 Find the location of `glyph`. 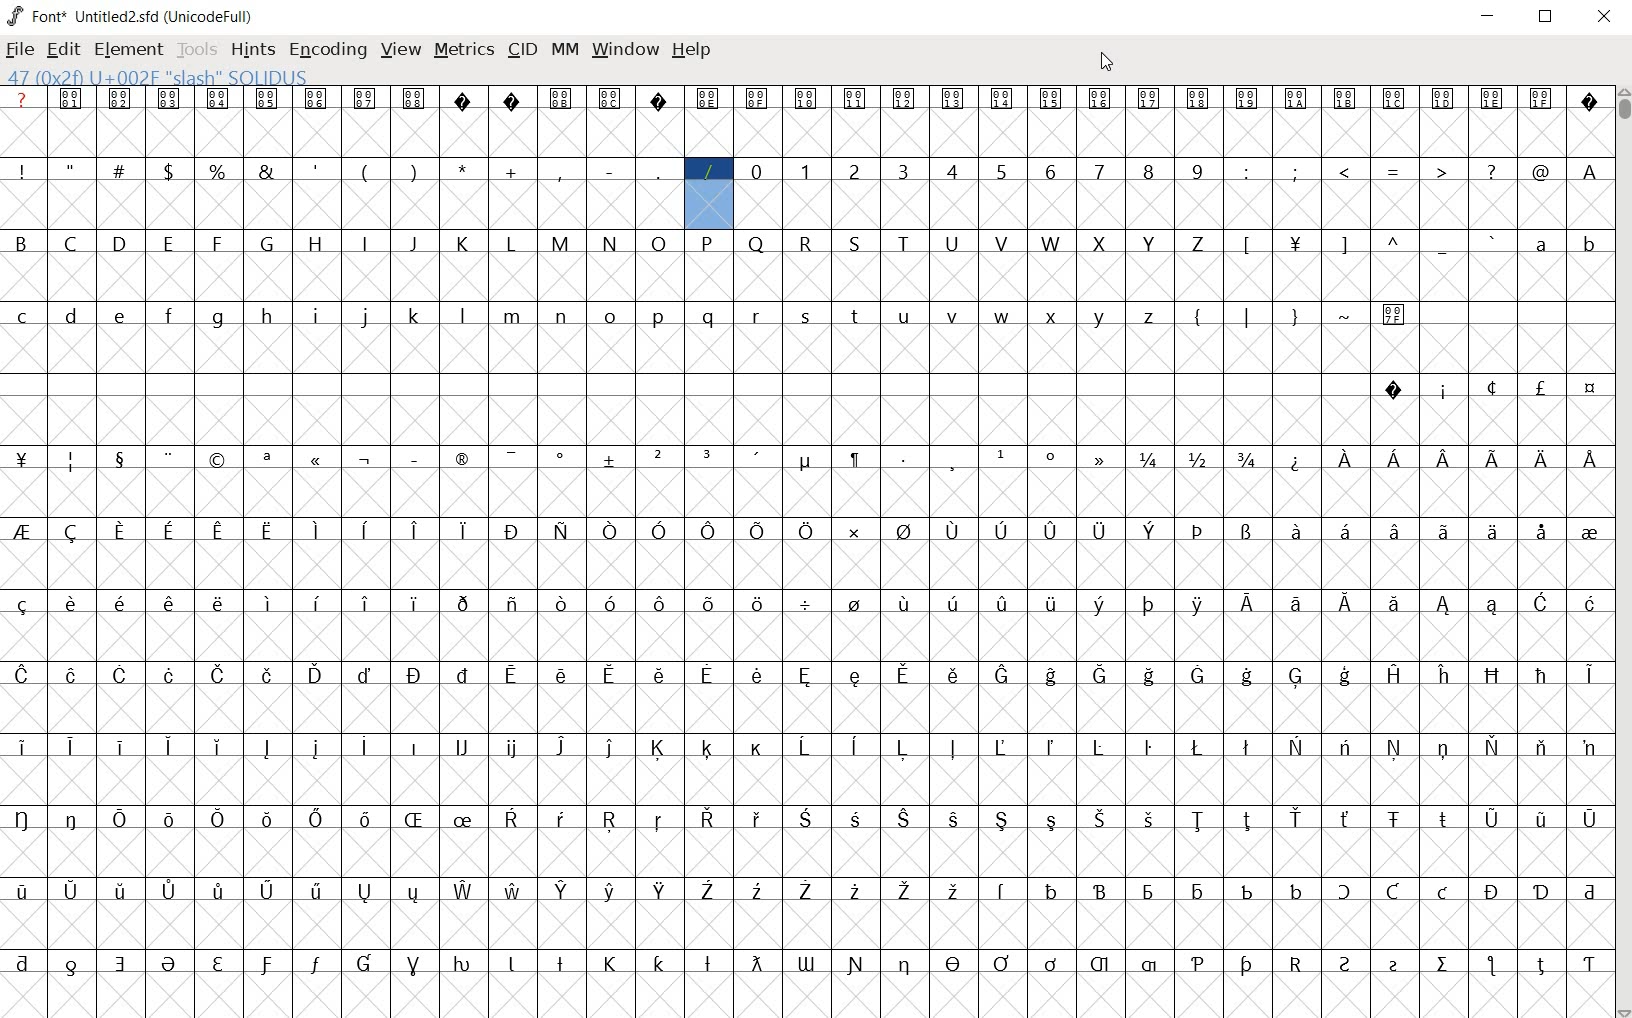

glyph is located at coordinates (317, 603).